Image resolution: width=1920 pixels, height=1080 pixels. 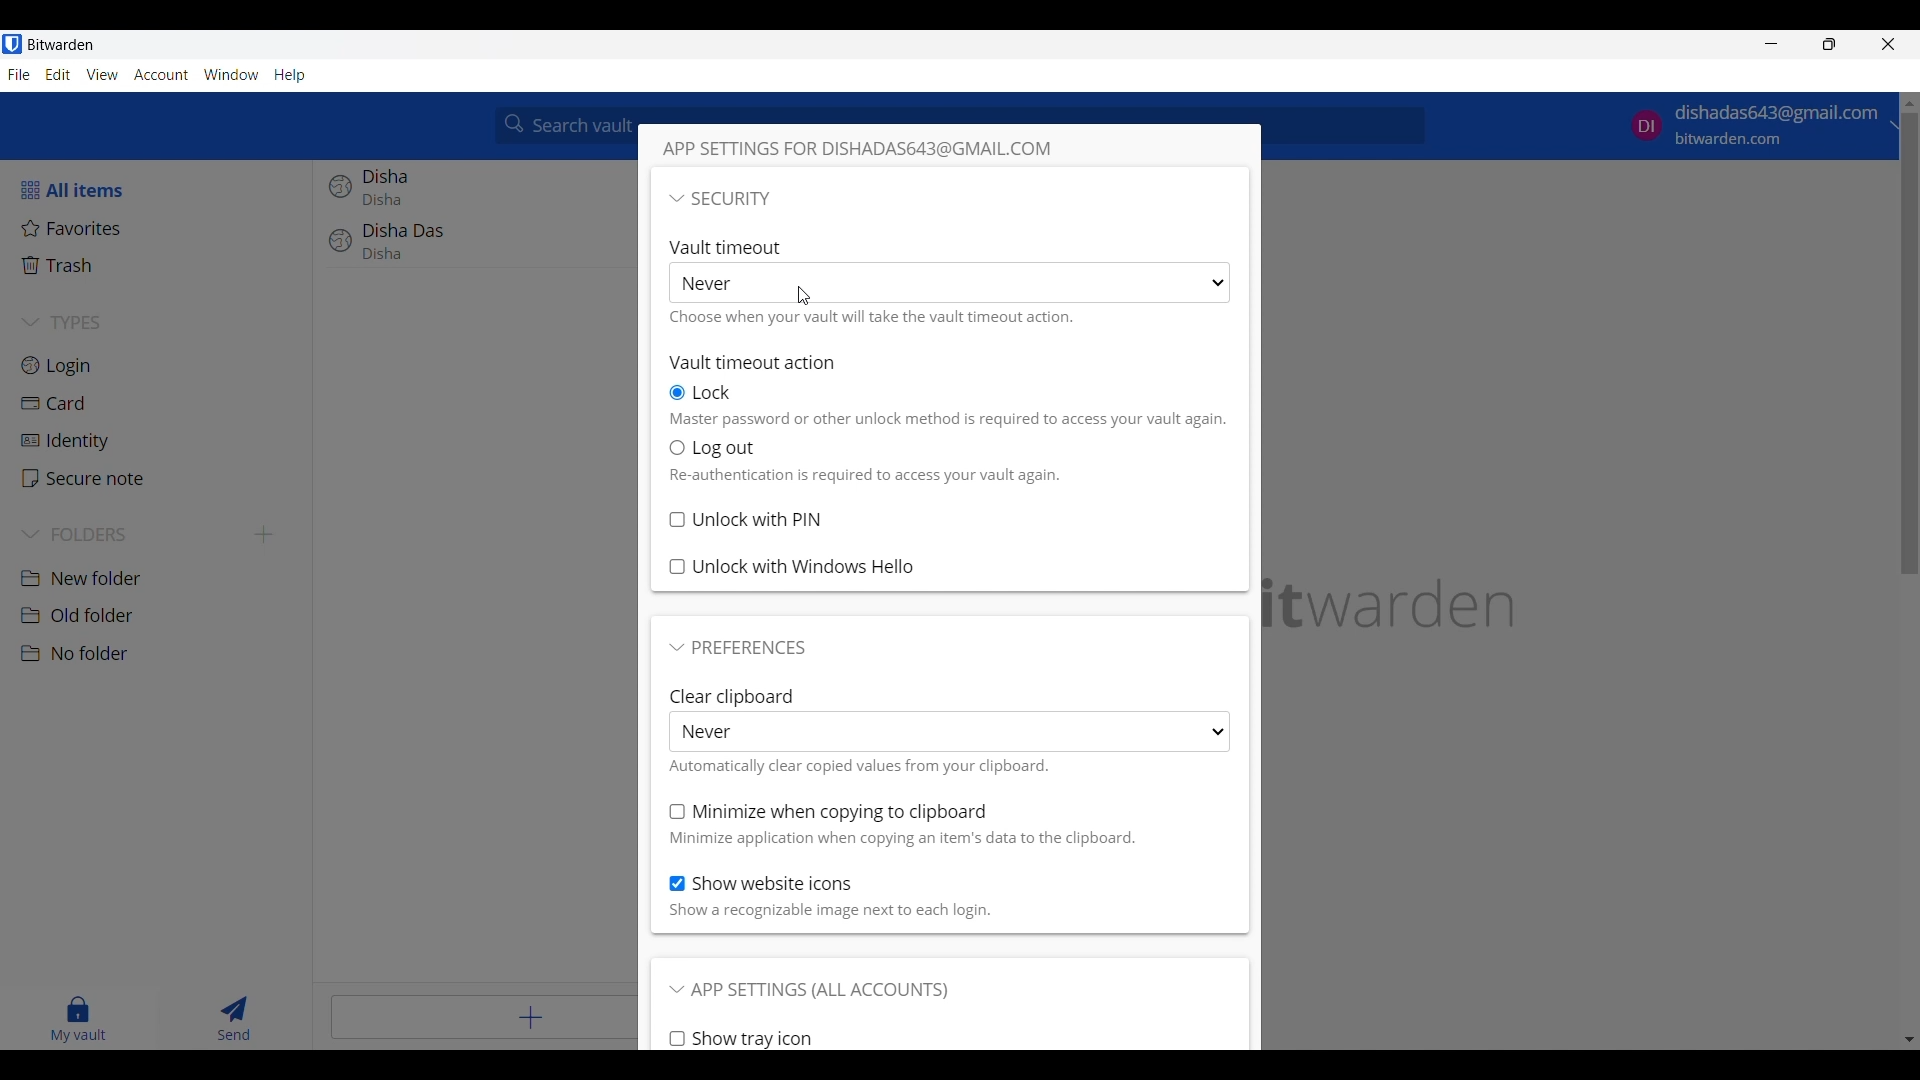 I want to click on Add new folder, so click(x=264, y=535).